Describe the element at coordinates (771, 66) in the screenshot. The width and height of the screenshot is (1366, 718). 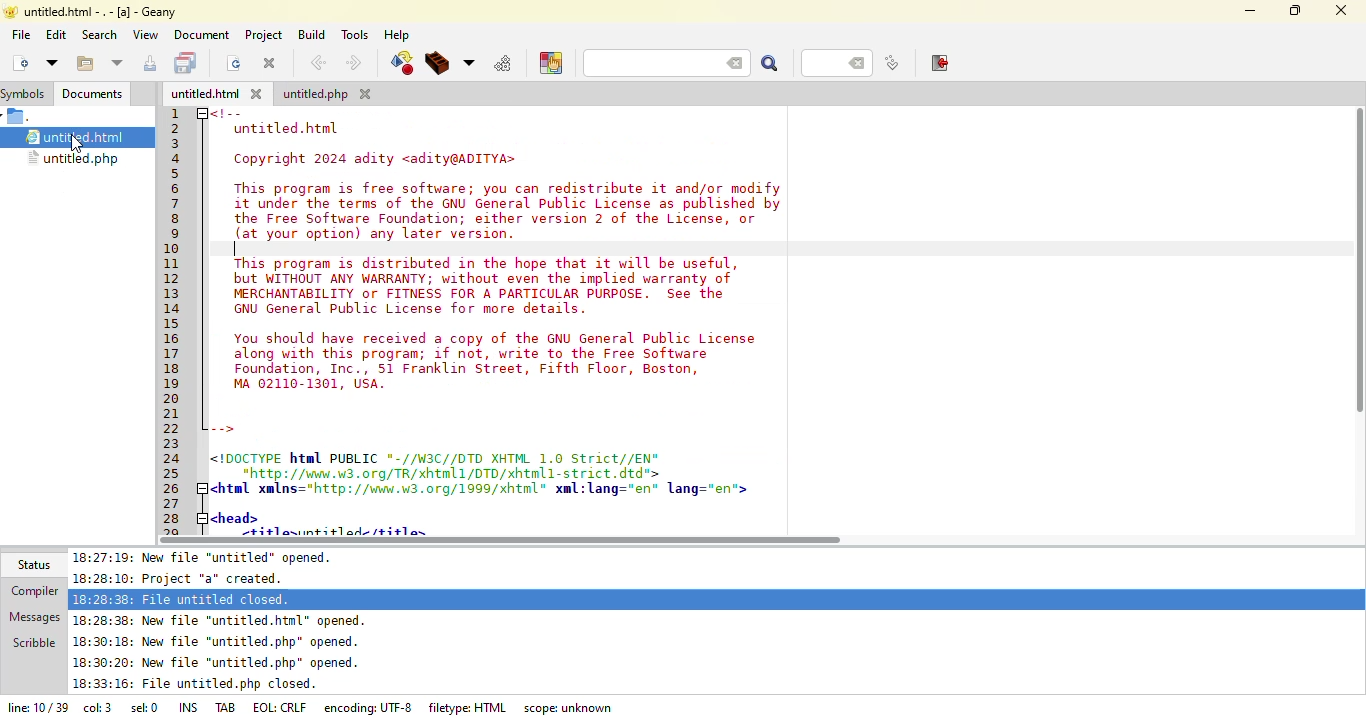
I see `search` at that location.